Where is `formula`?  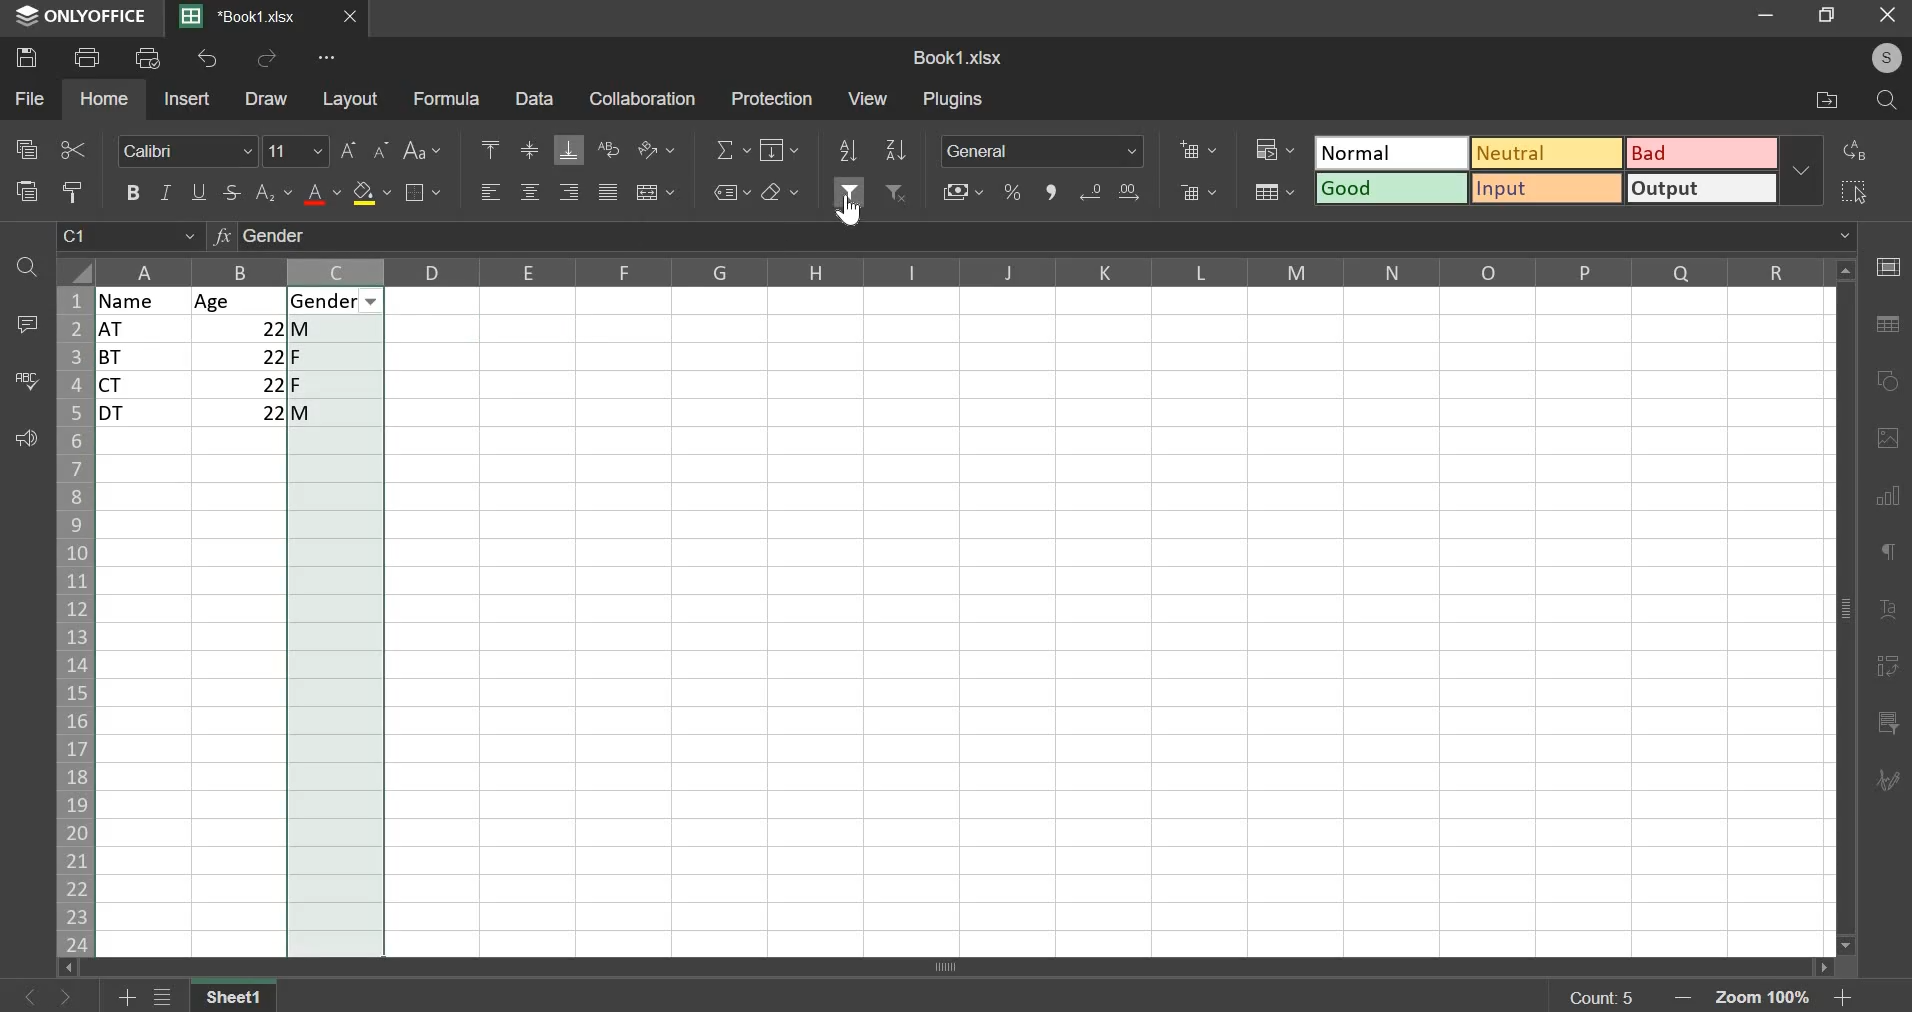
formula is located at coordinates (445, 98).